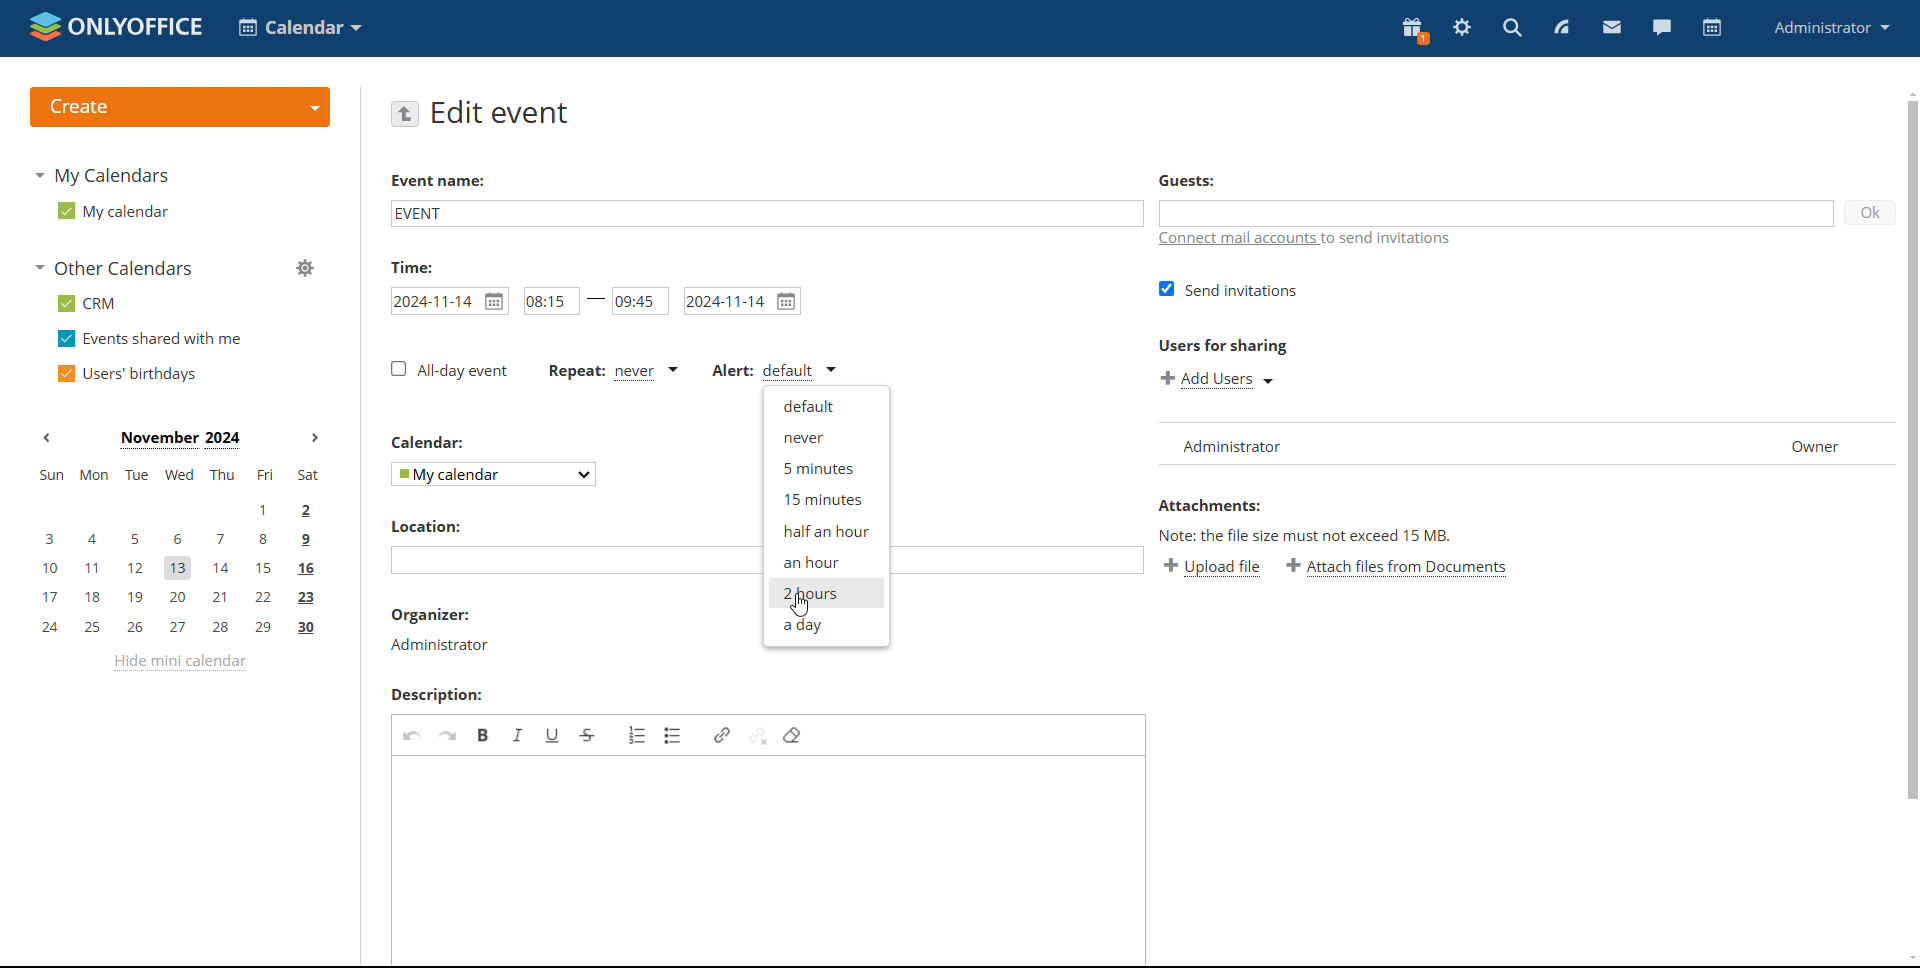 This screenshot has height=968, width=1920. I want to click on create, so click(179, 109).